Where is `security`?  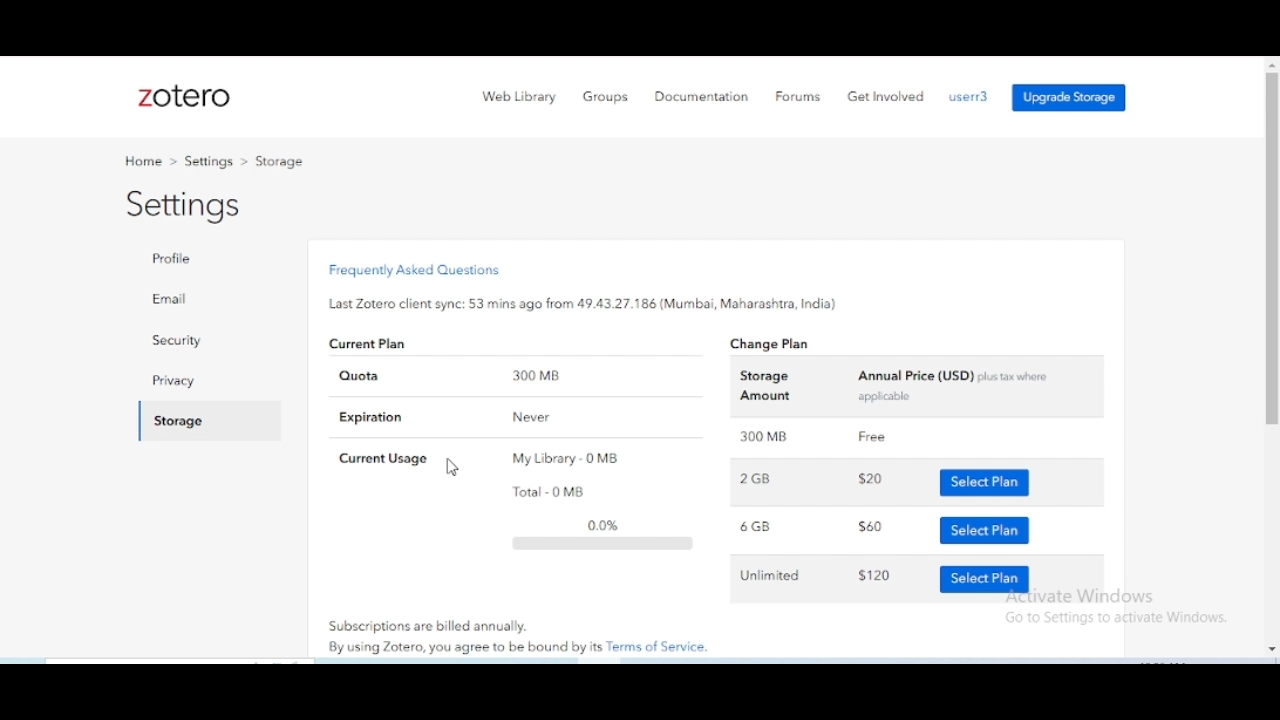 security is located at coordinates (176, 340).